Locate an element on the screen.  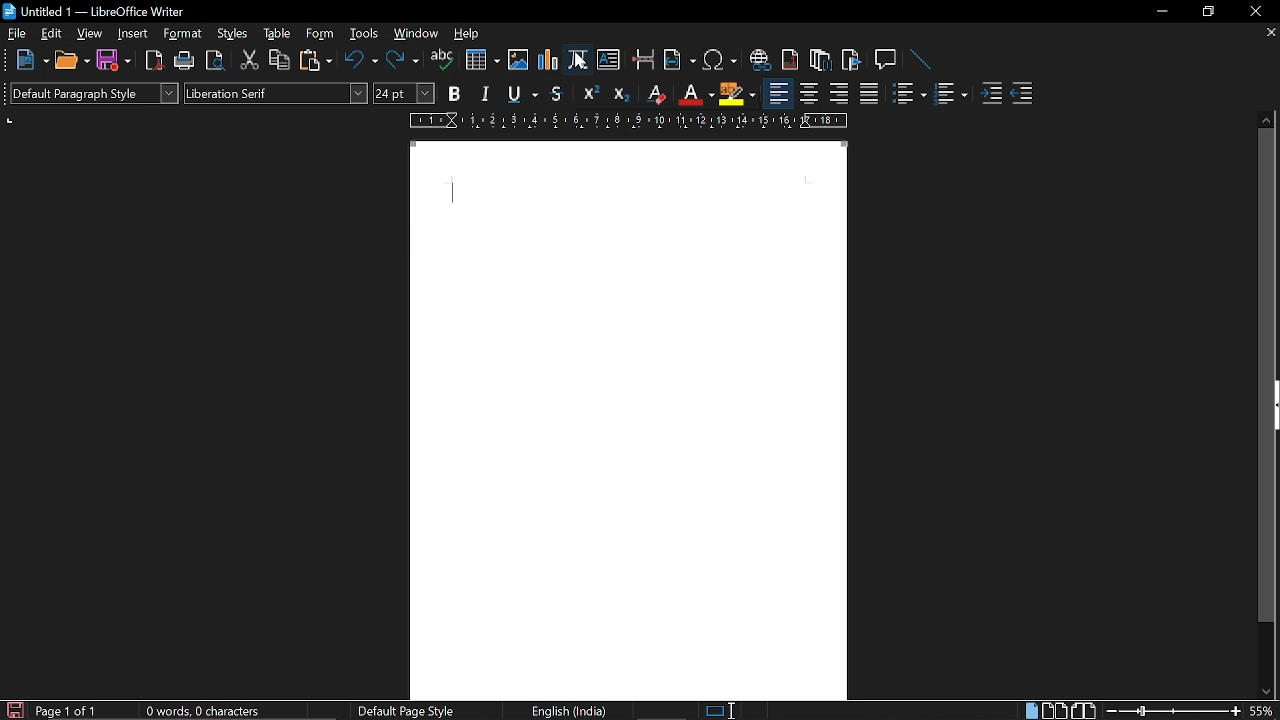
text cursor on blank page is located at coordinates (455, 192).